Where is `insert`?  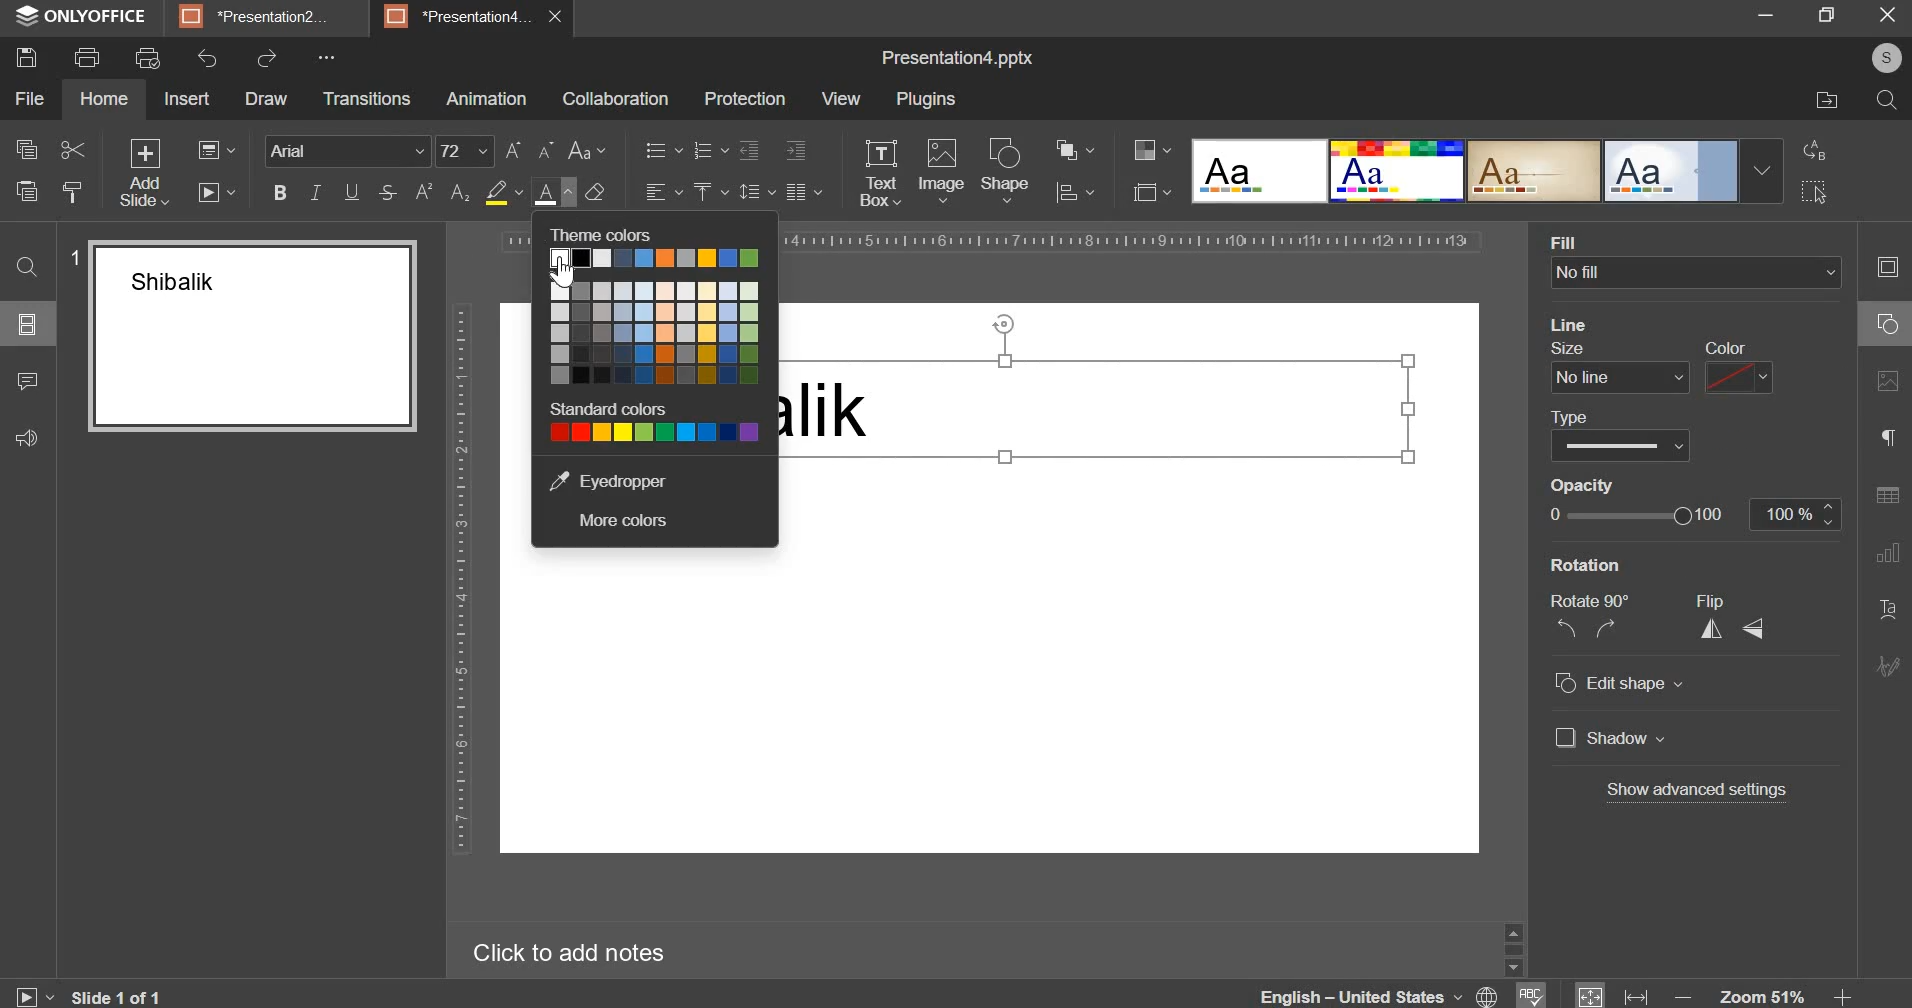
insert is located at coordinates (188, 98).